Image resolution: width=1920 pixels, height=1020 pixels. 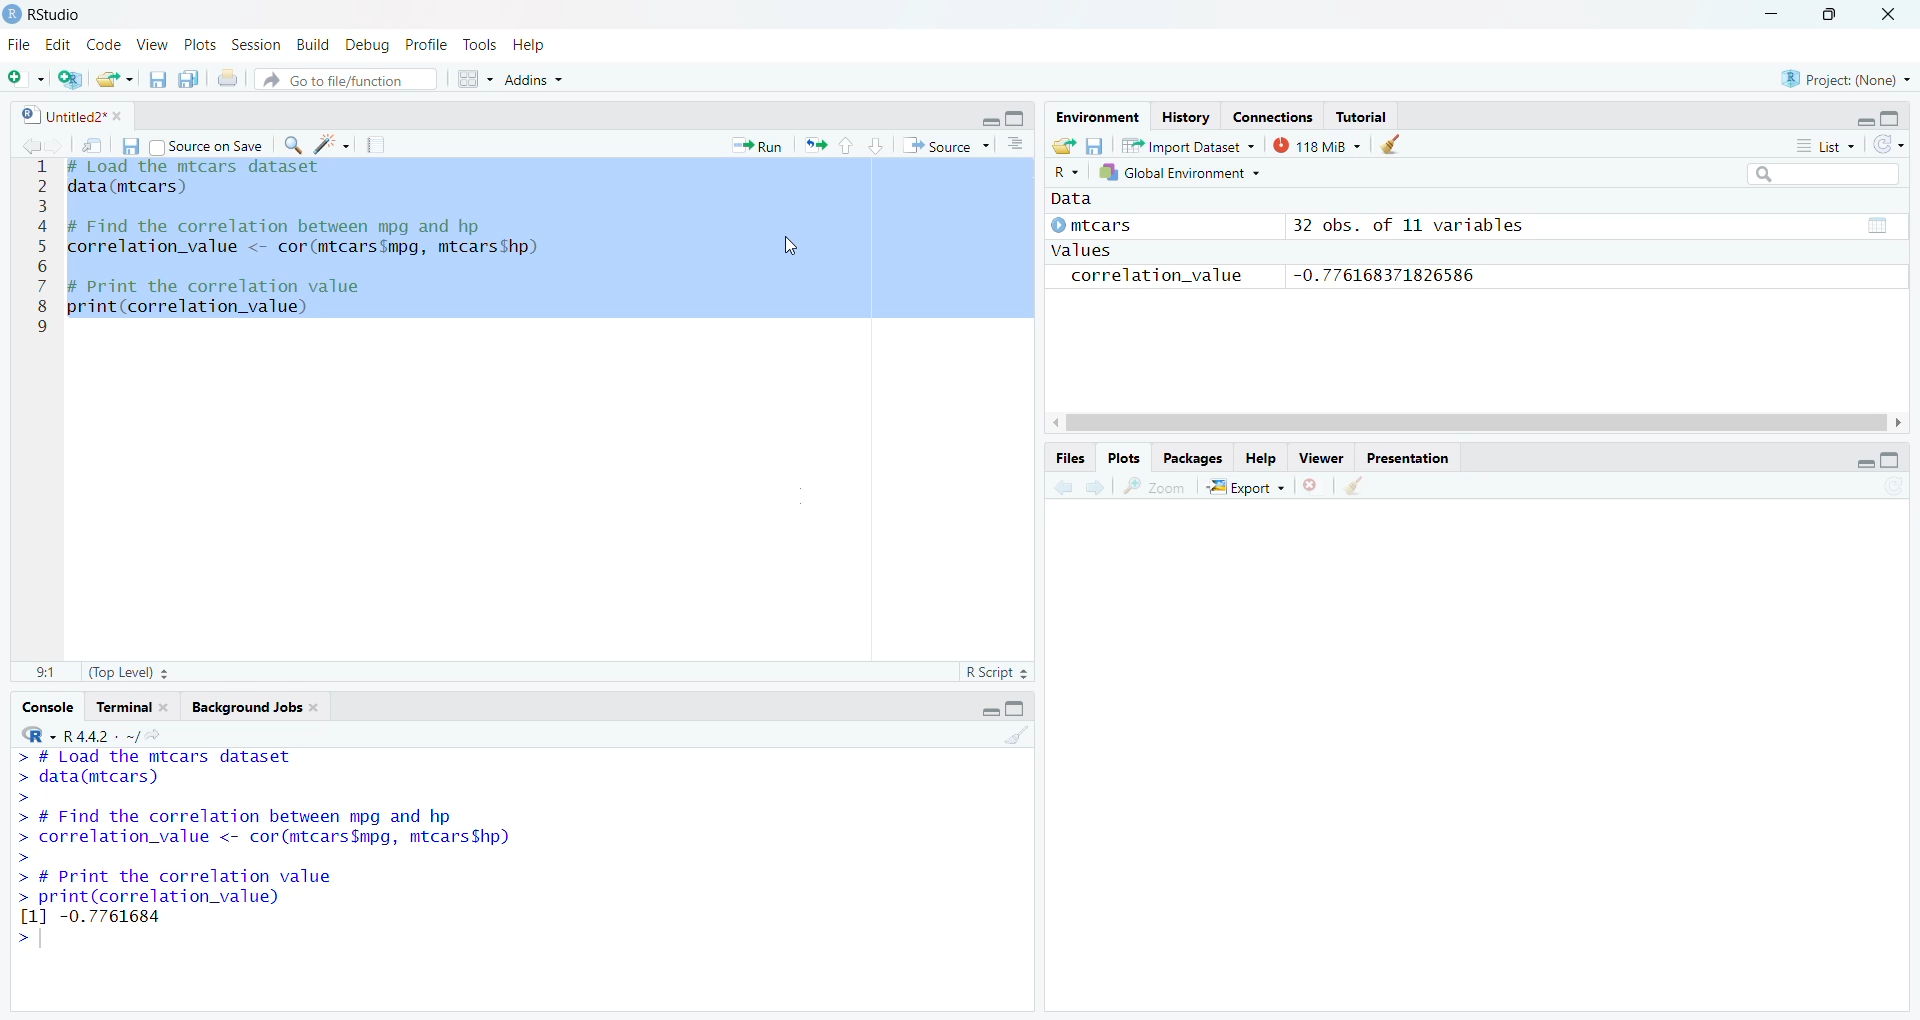 What do you see at coordinates (126, 672) in the screenshot?
I see `(Top Level)` at bounding box center [126, 672].